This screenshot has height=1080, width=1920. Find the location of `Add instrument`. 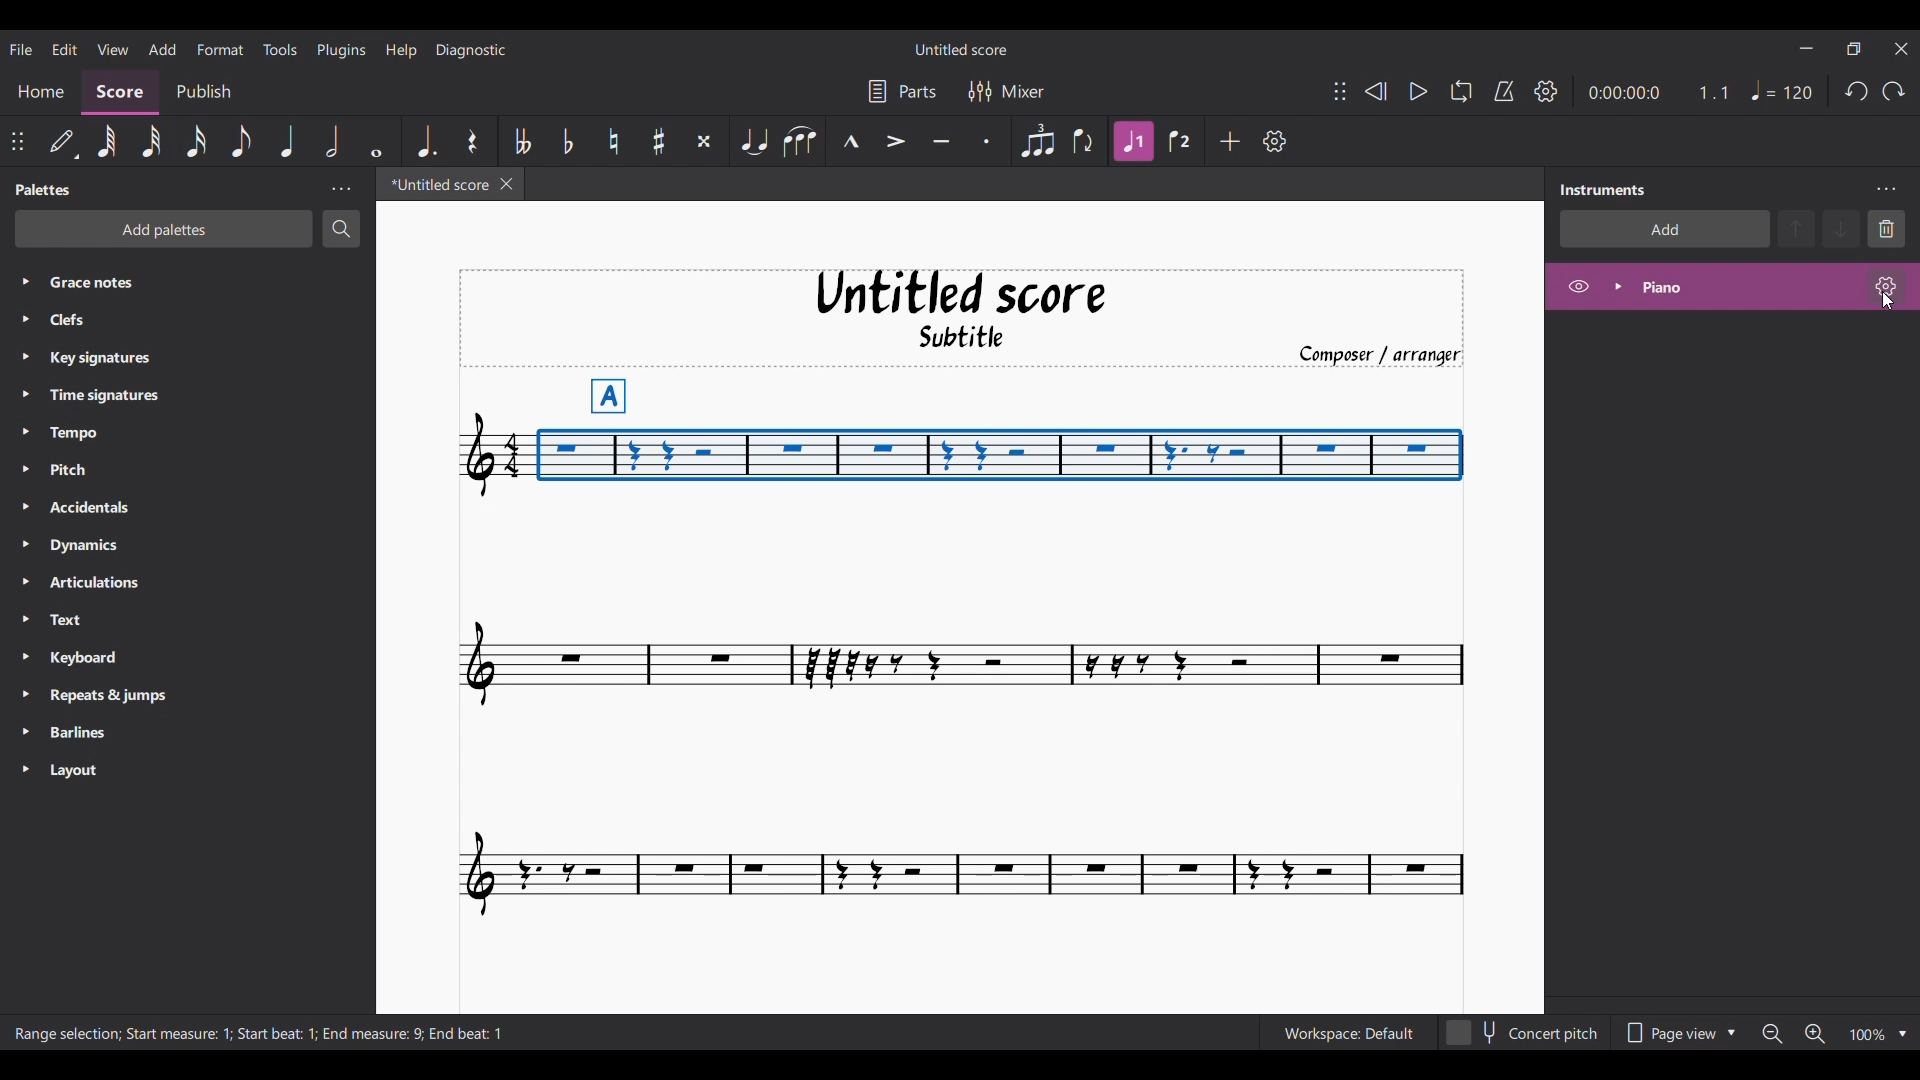

Add instrument is located at coordinates (1665, 229).